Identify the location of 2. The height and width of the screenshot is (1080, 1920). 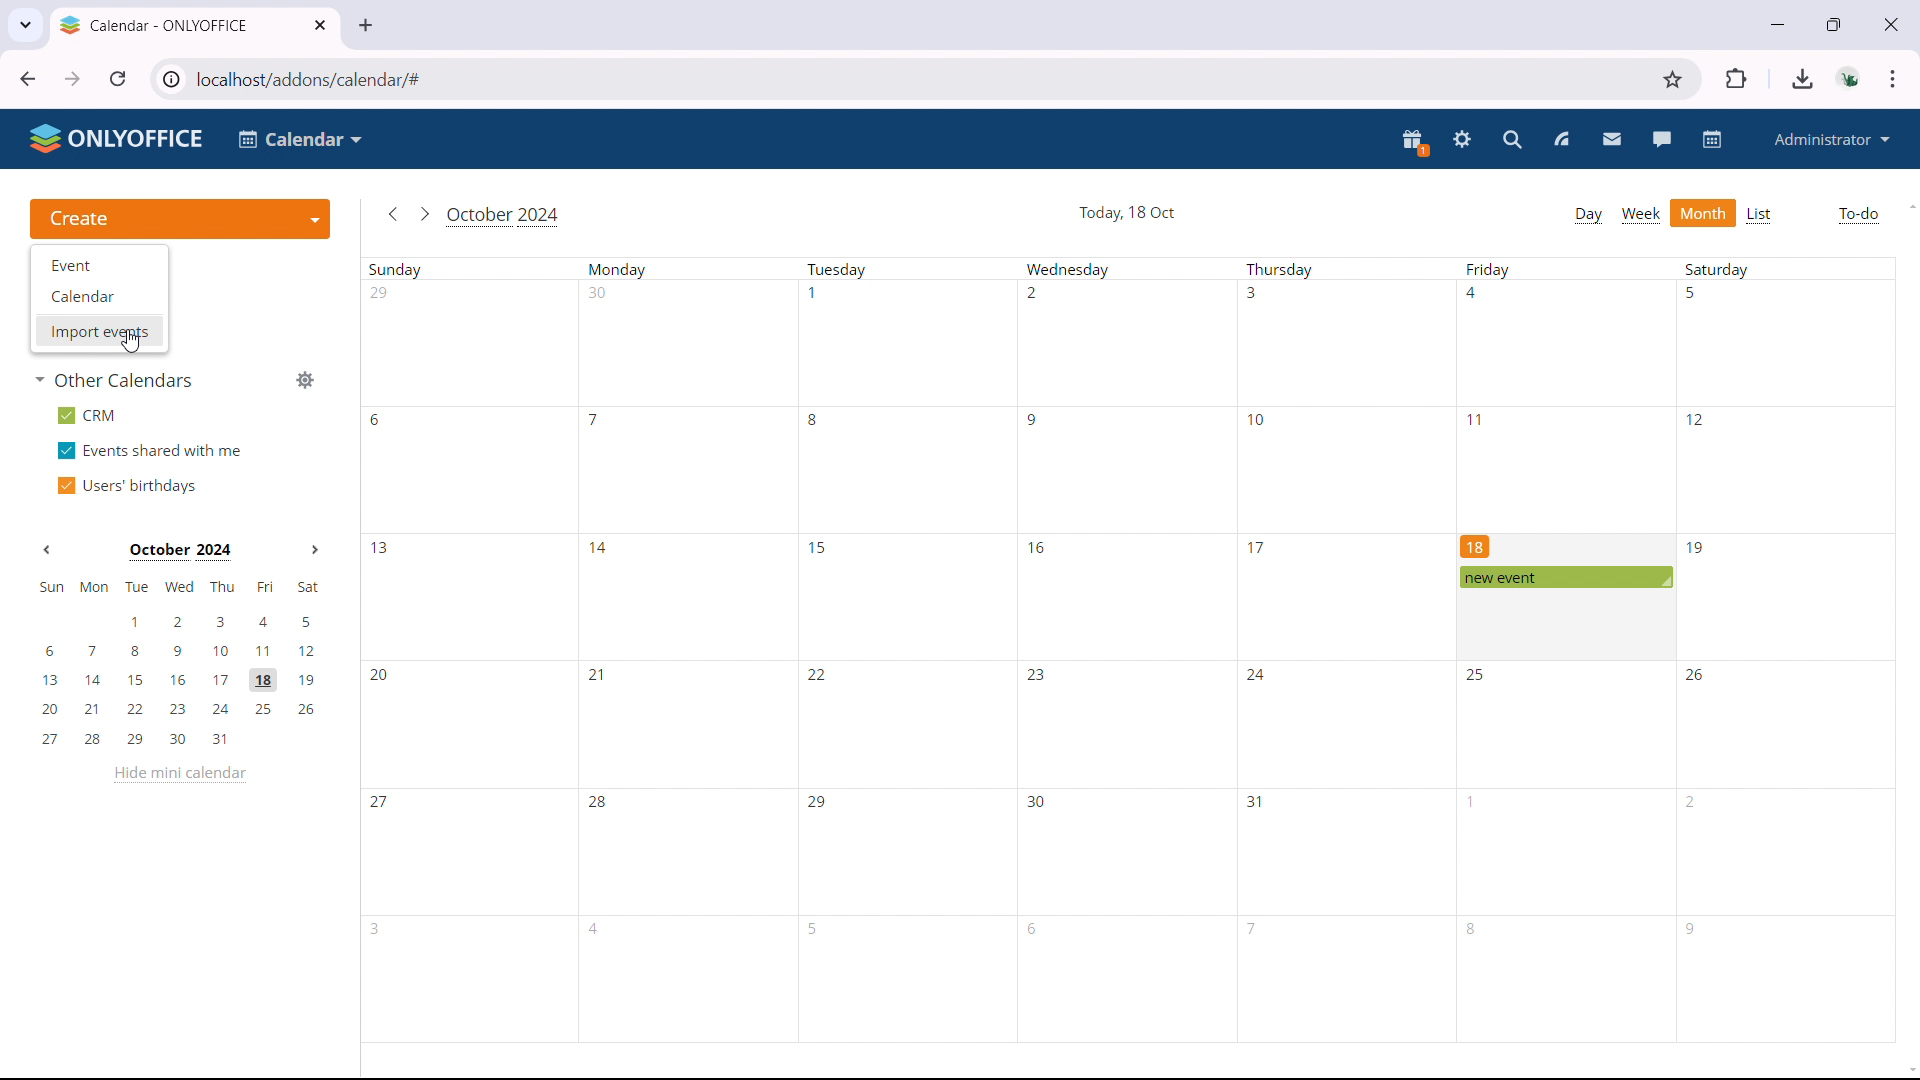
(1033, 293).